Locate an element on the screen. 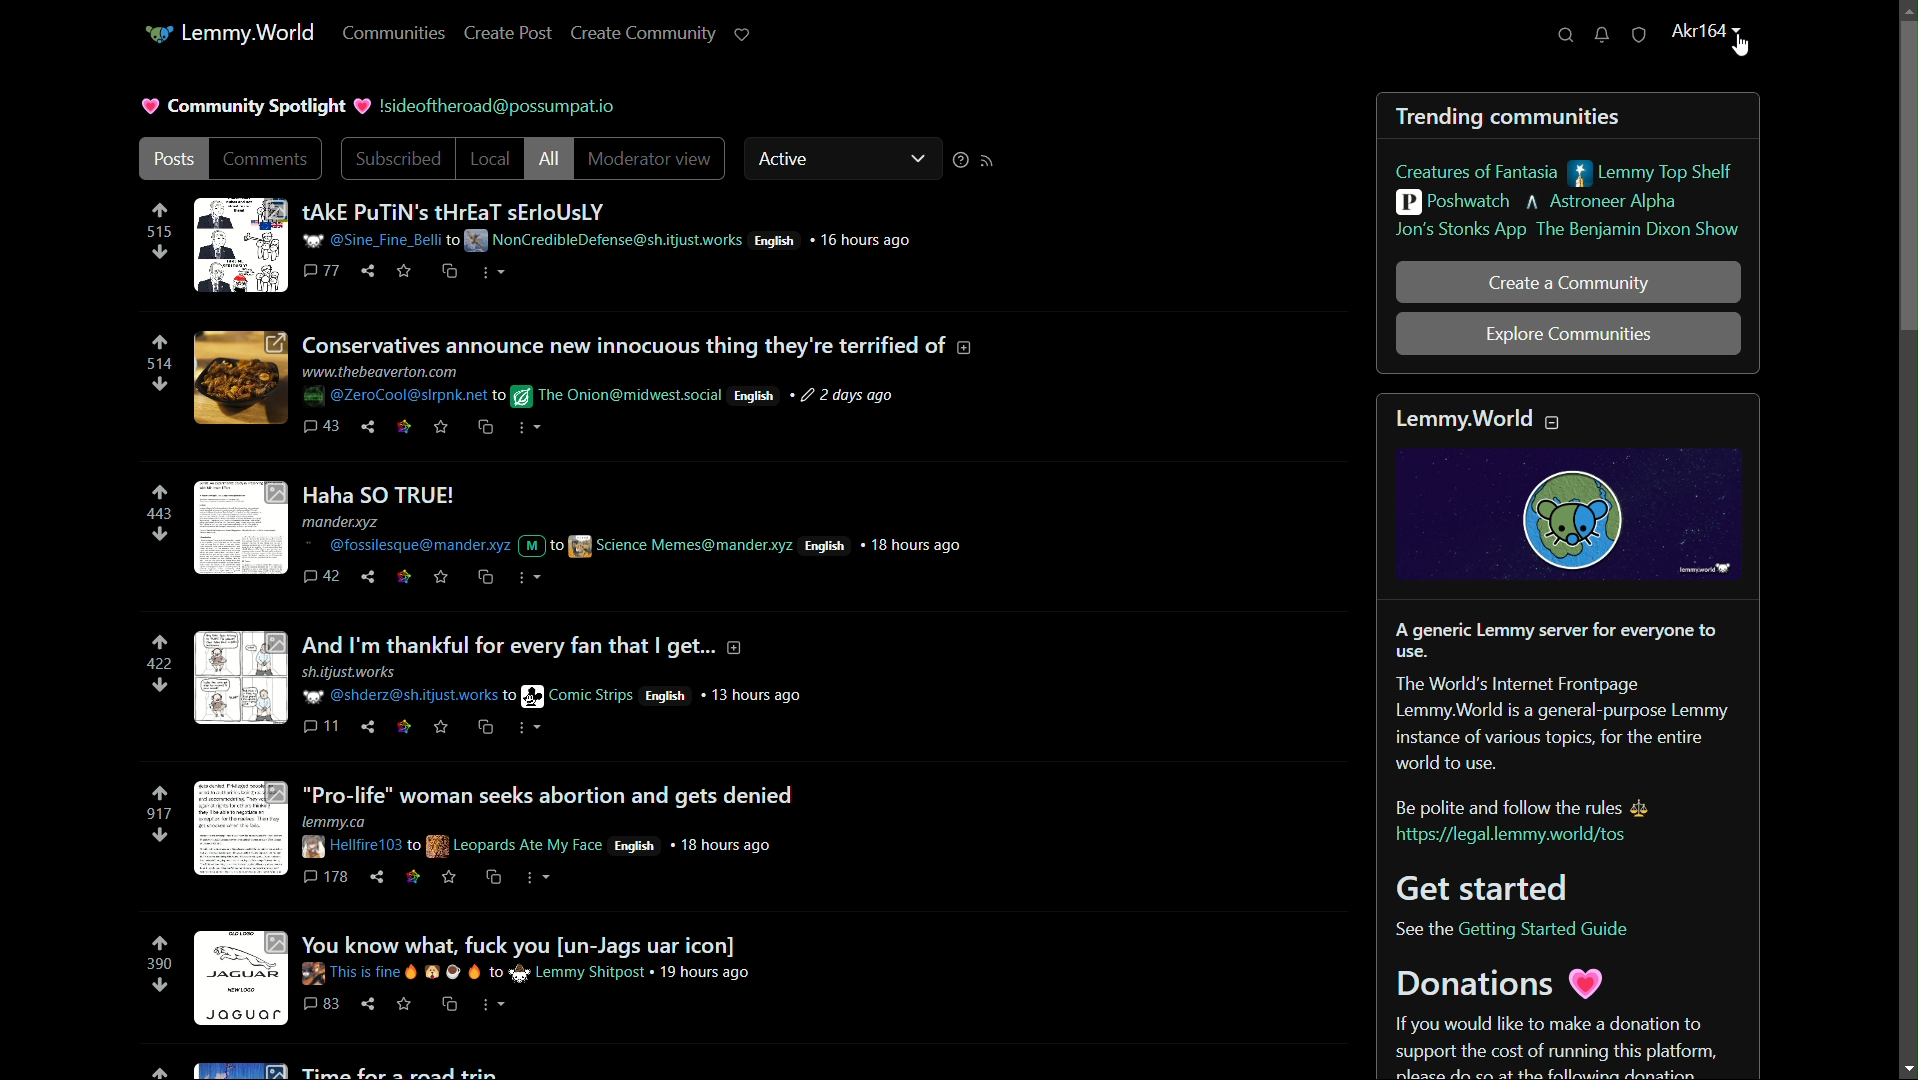  trending communities is located at coordinates (1510, 118).